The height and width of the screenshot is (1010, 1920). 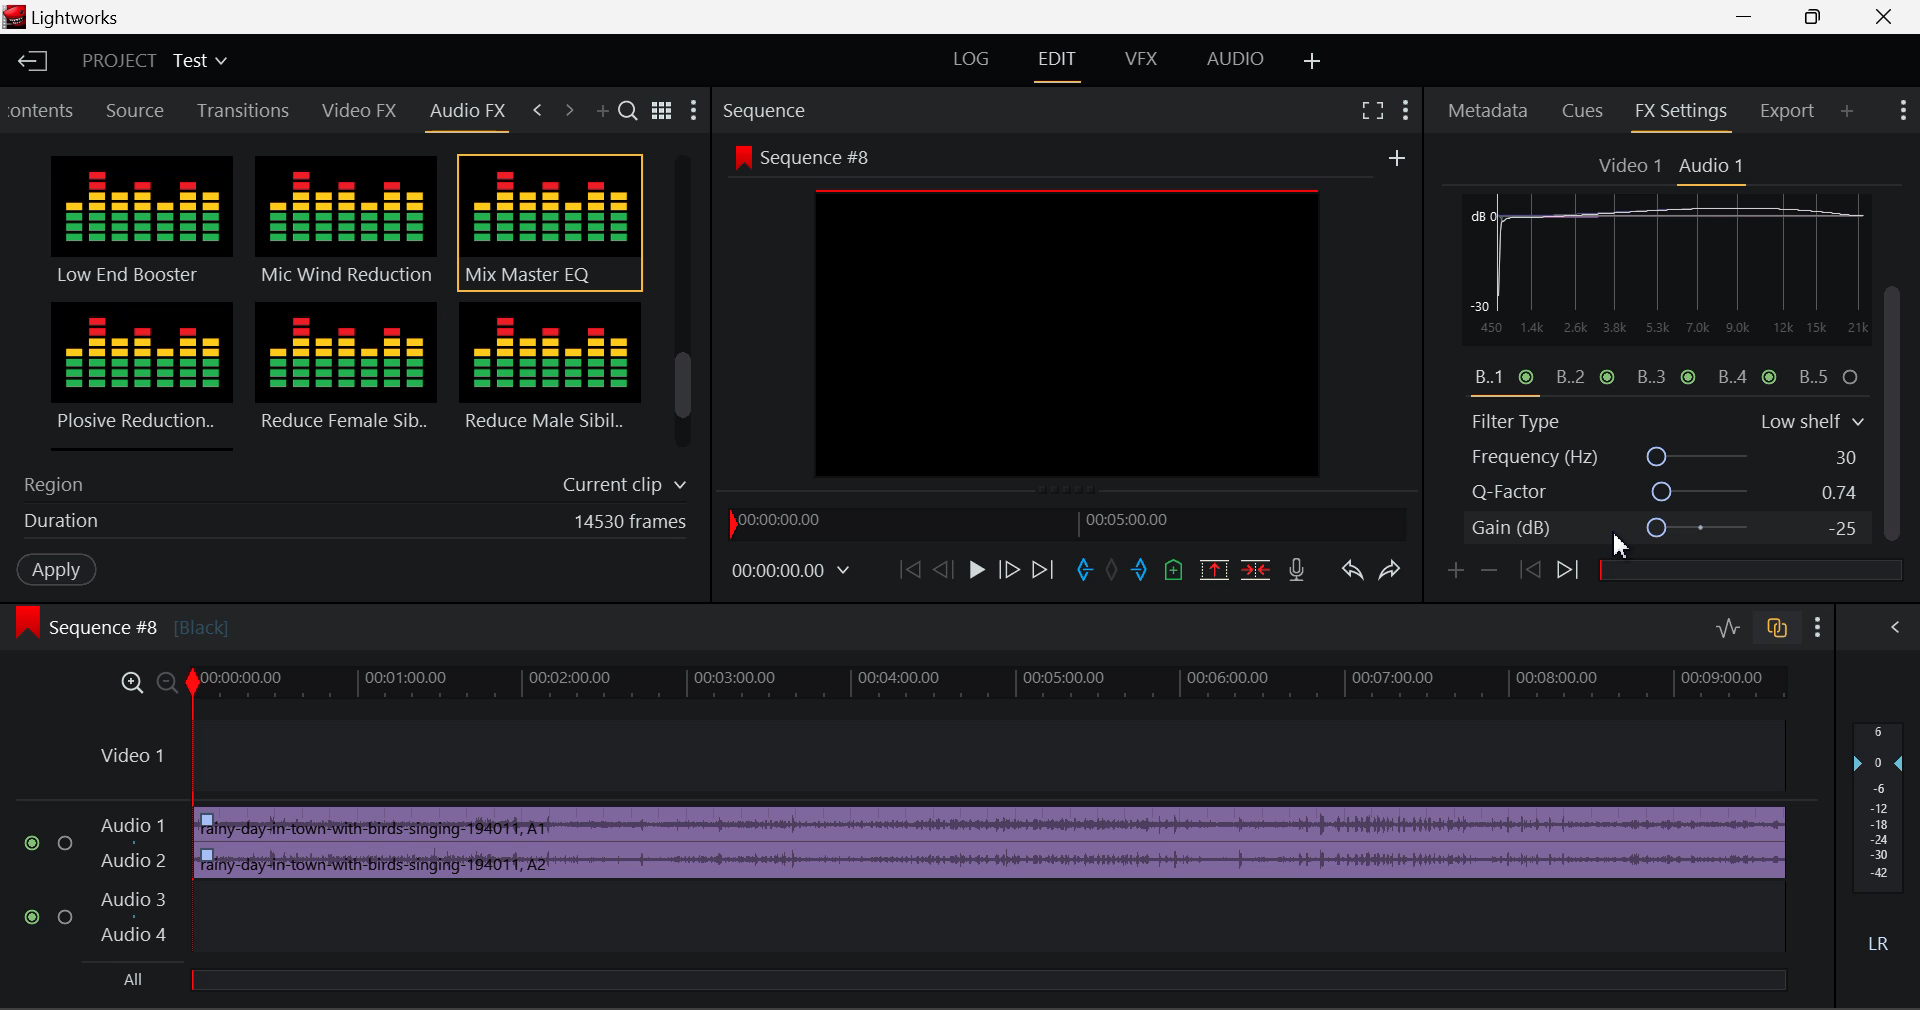 I want to click on Low End Booster, so click(x=139, y=222).